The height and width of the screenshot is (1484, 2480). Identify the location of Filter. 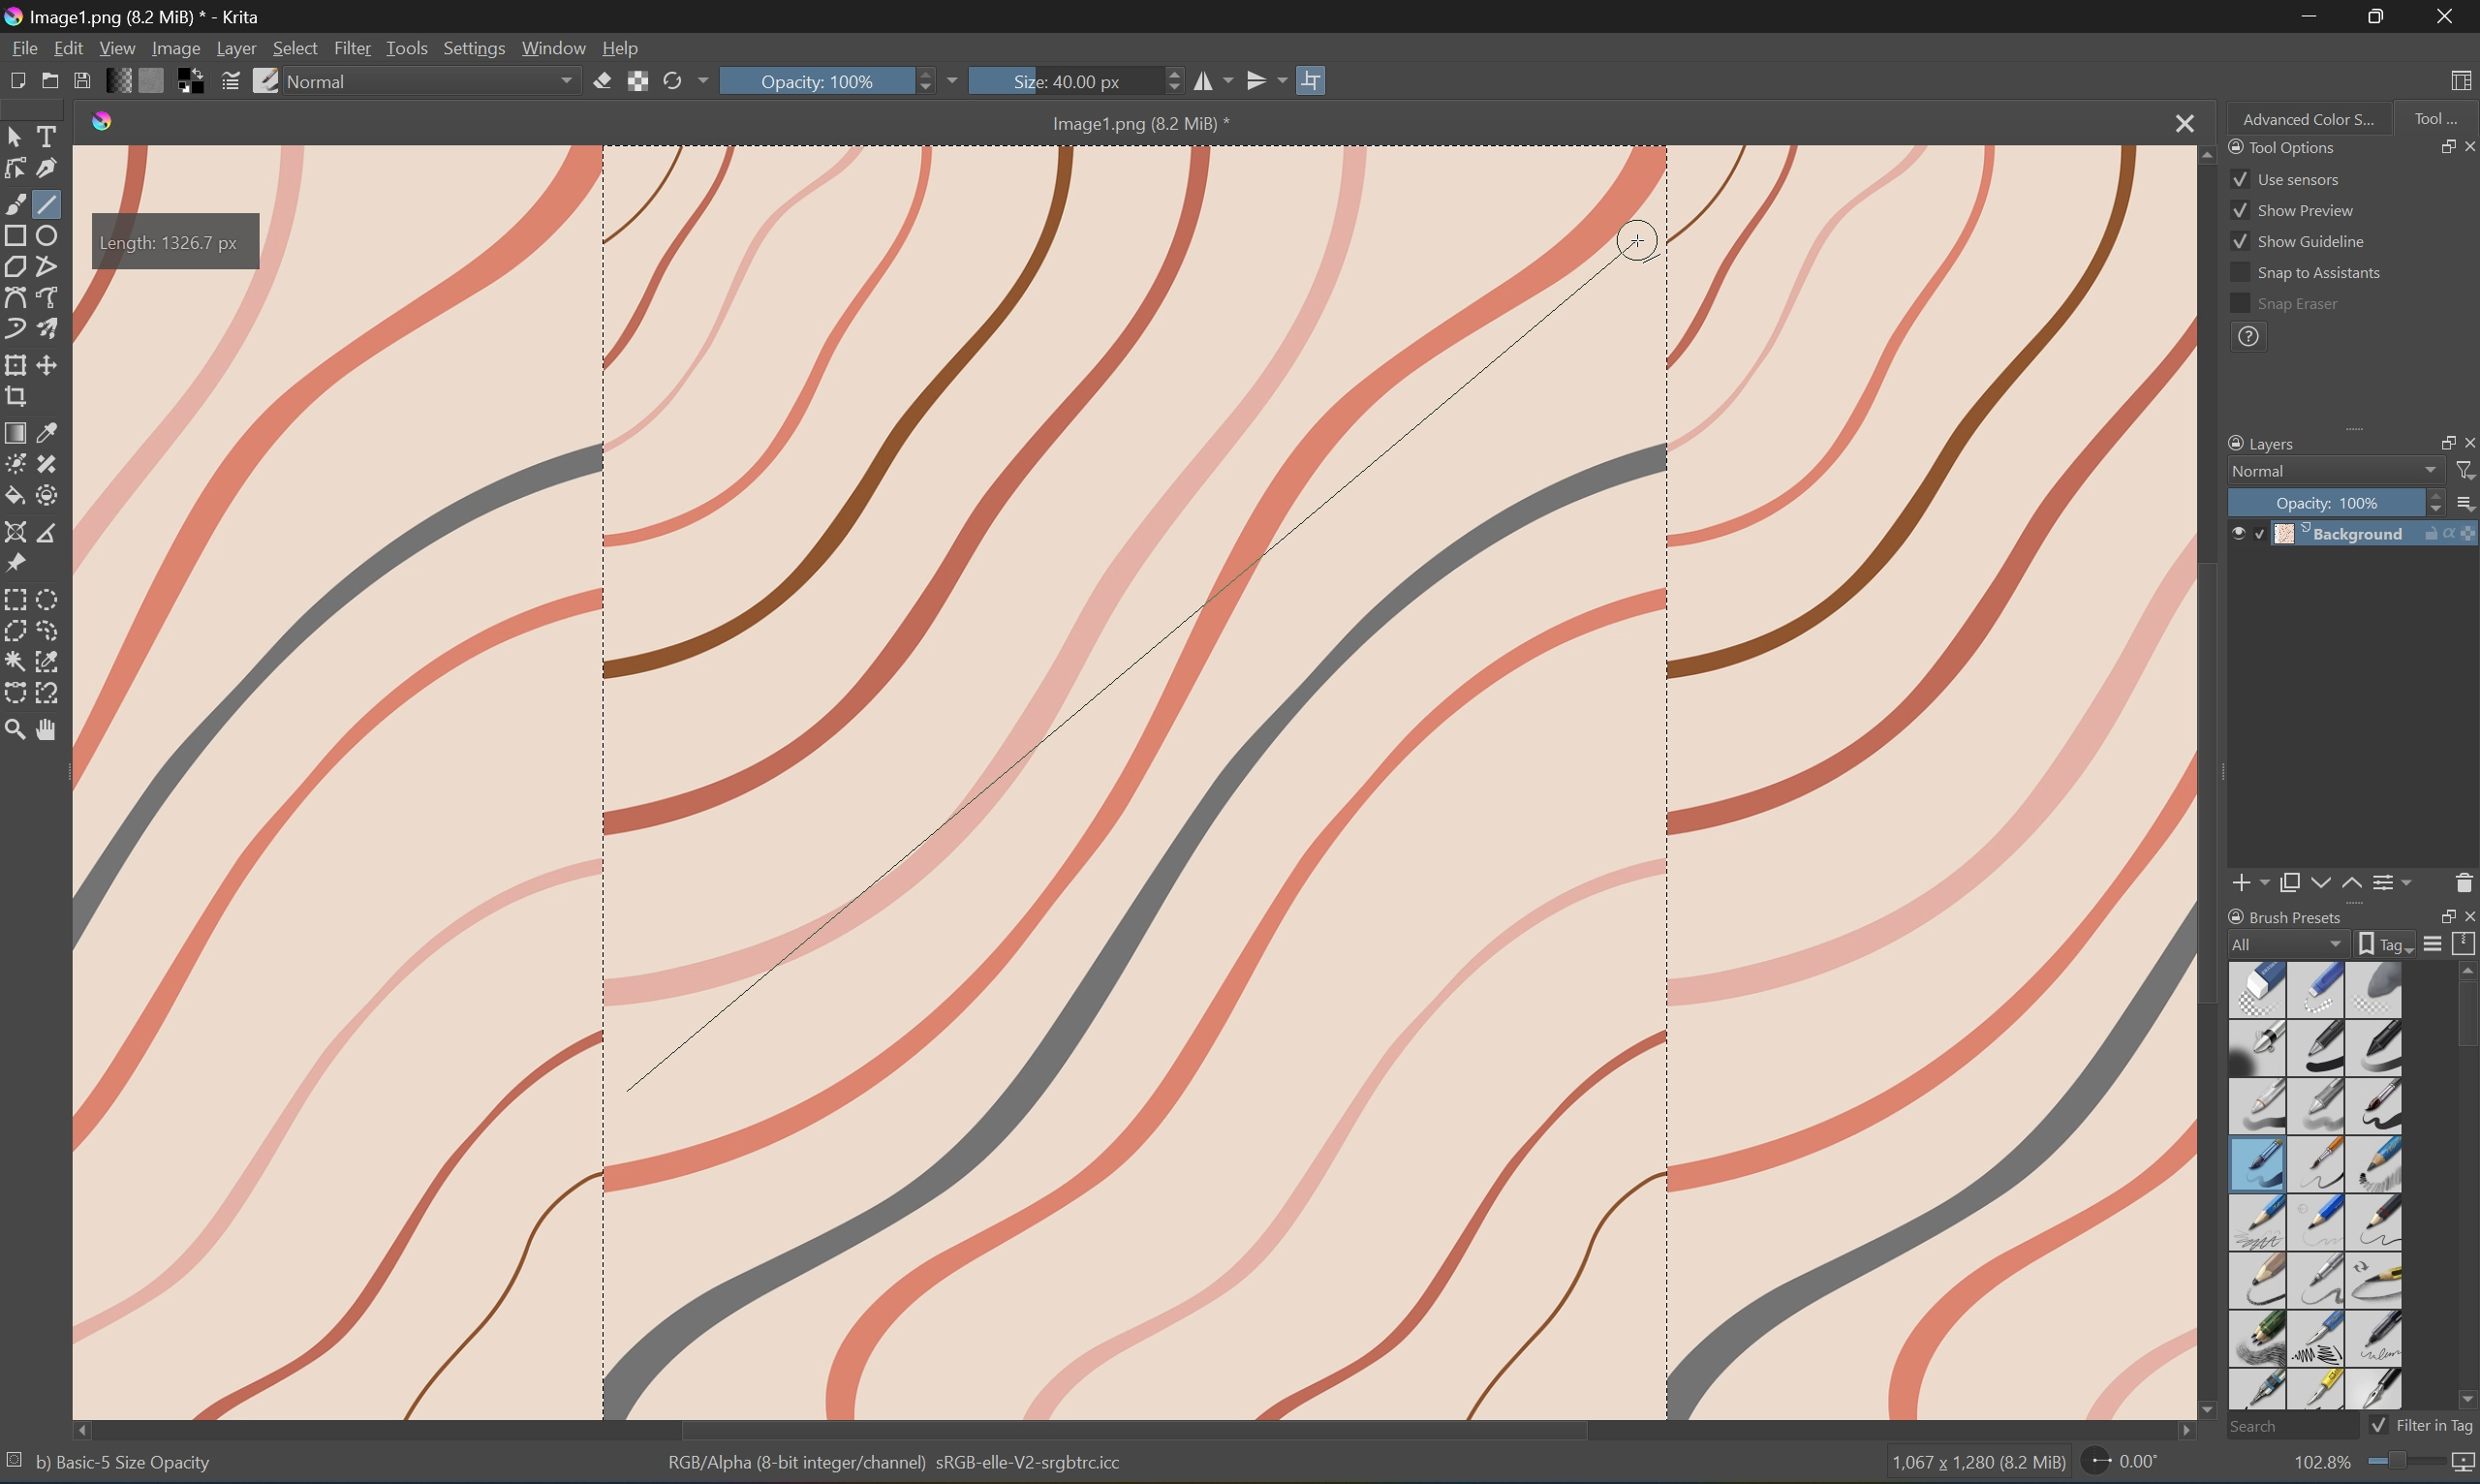
(354, 47).